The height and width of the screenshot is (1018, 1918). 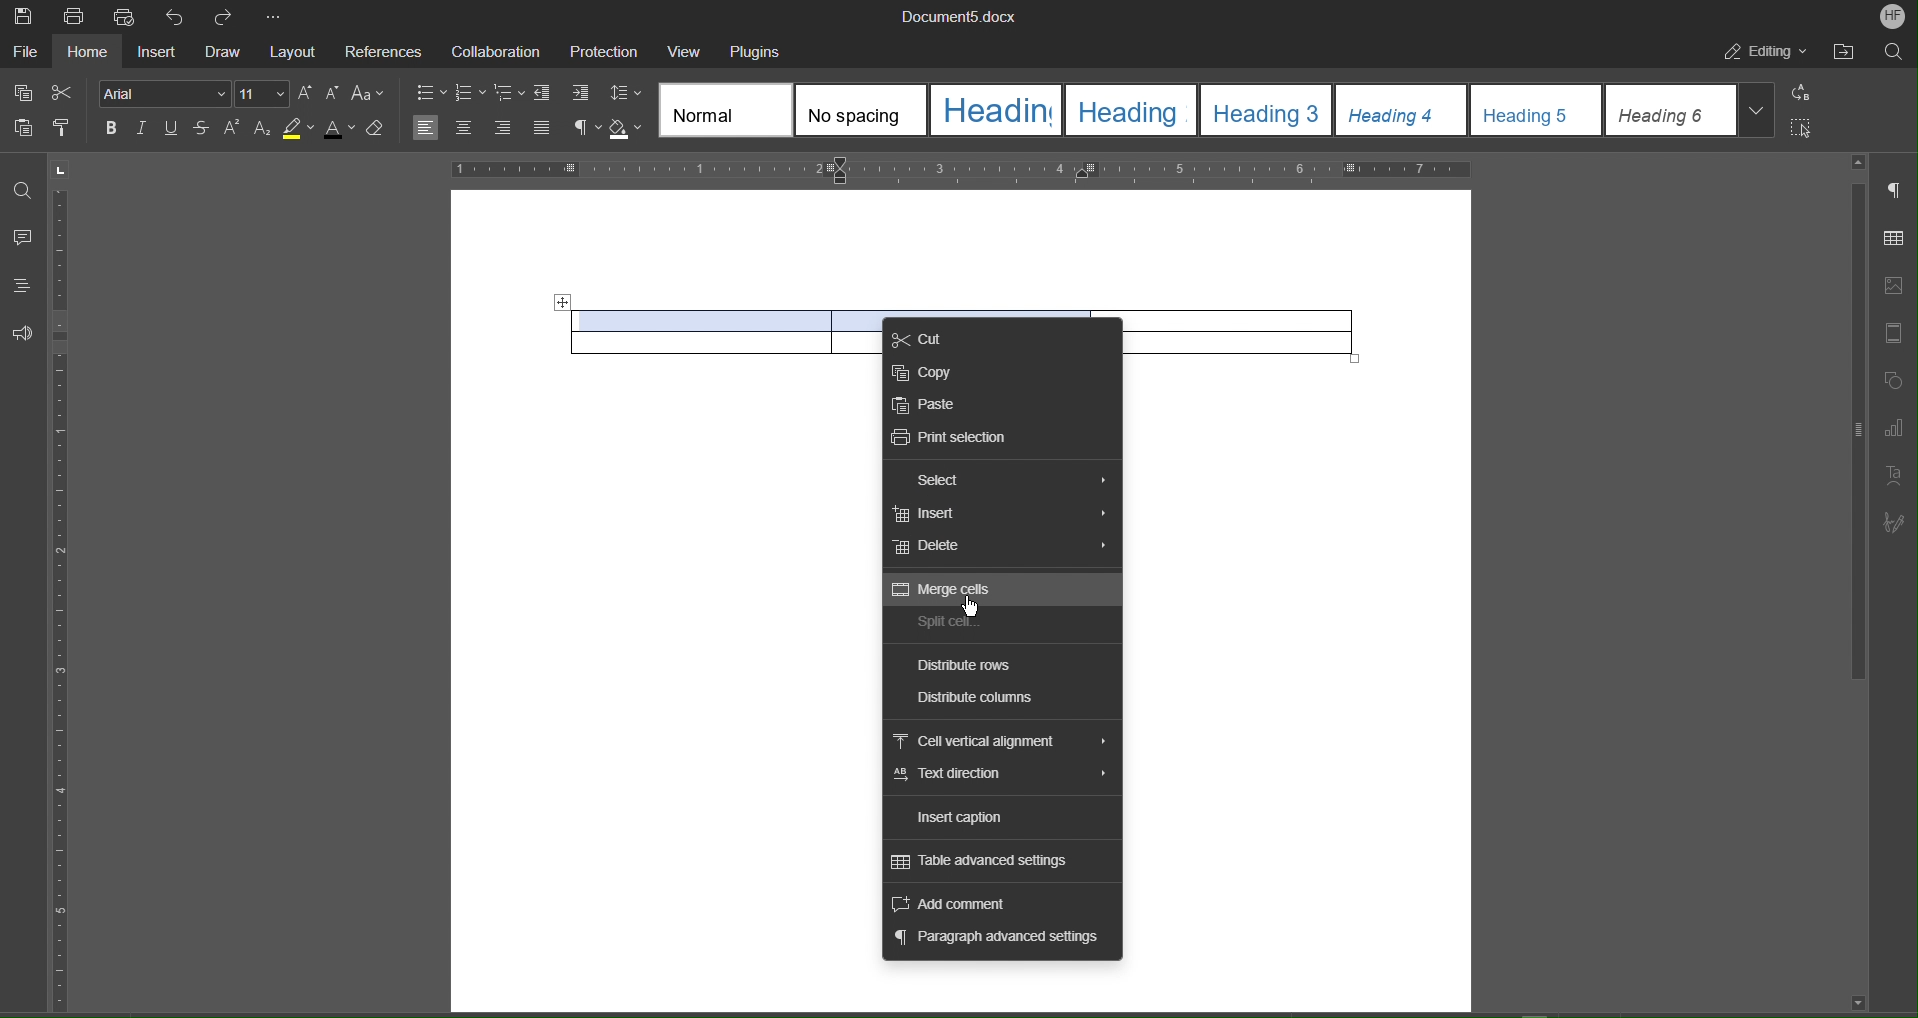 What do you see at coordinates (1807, 93) in the screenshot?
I see `Replace` at bounding box center [1807, 93].